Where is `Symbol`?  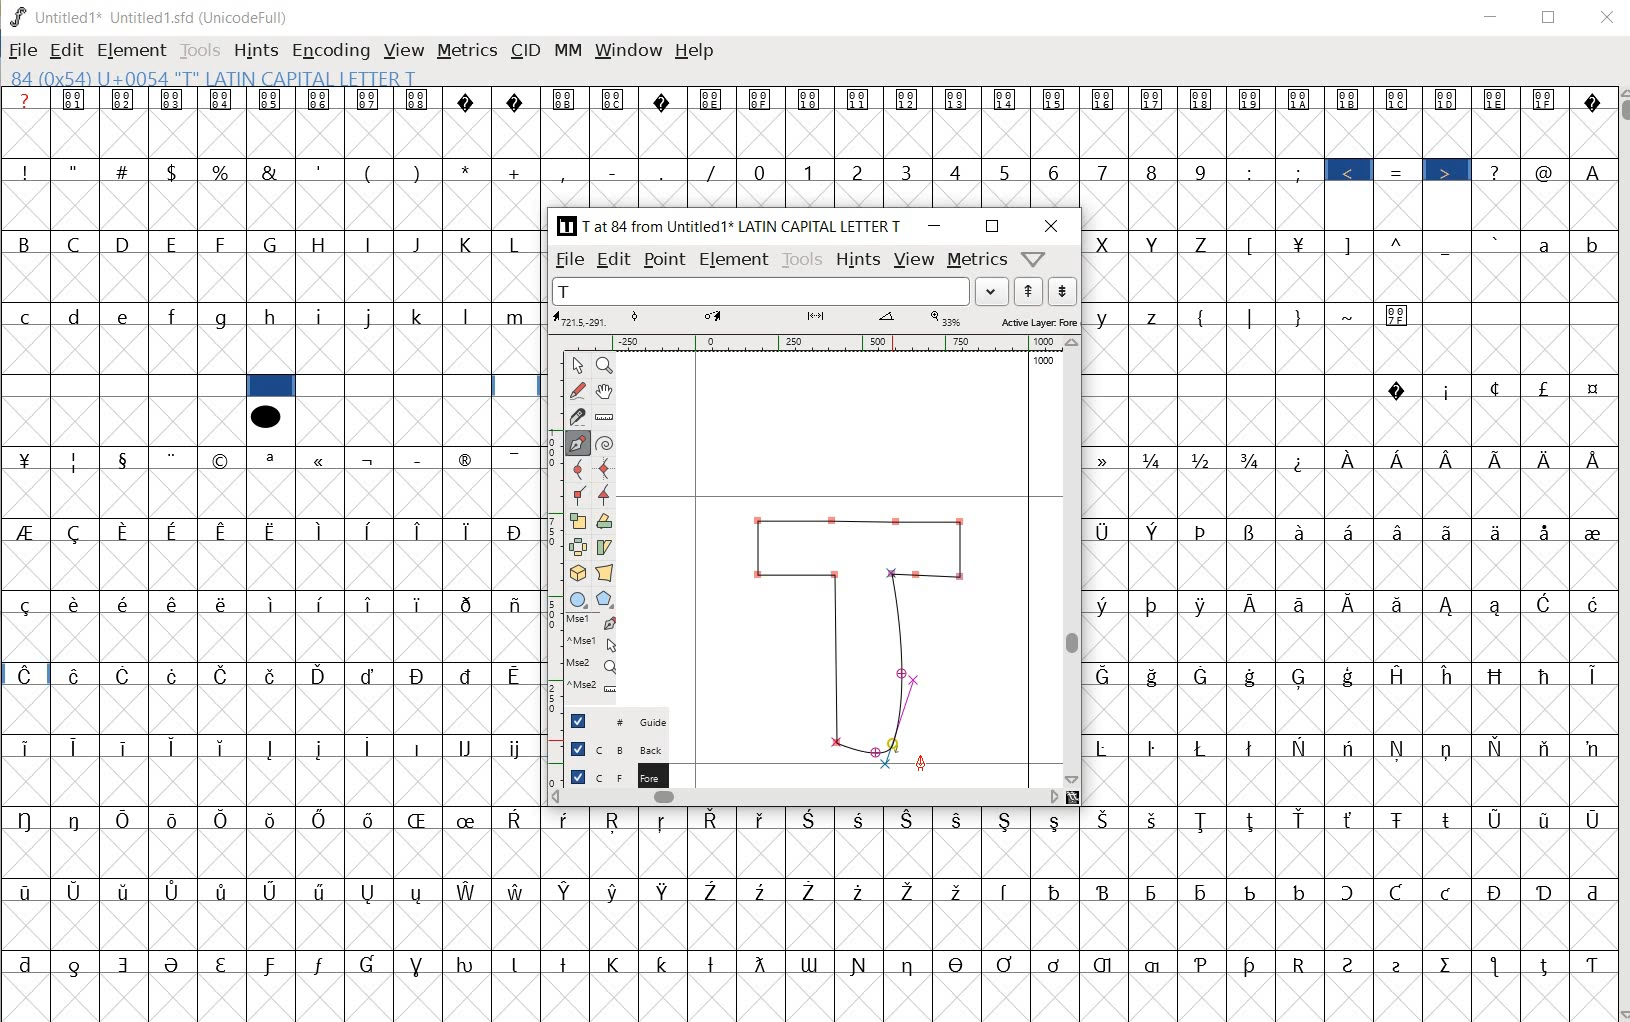 Symbol is located at coordinates (371, 99).